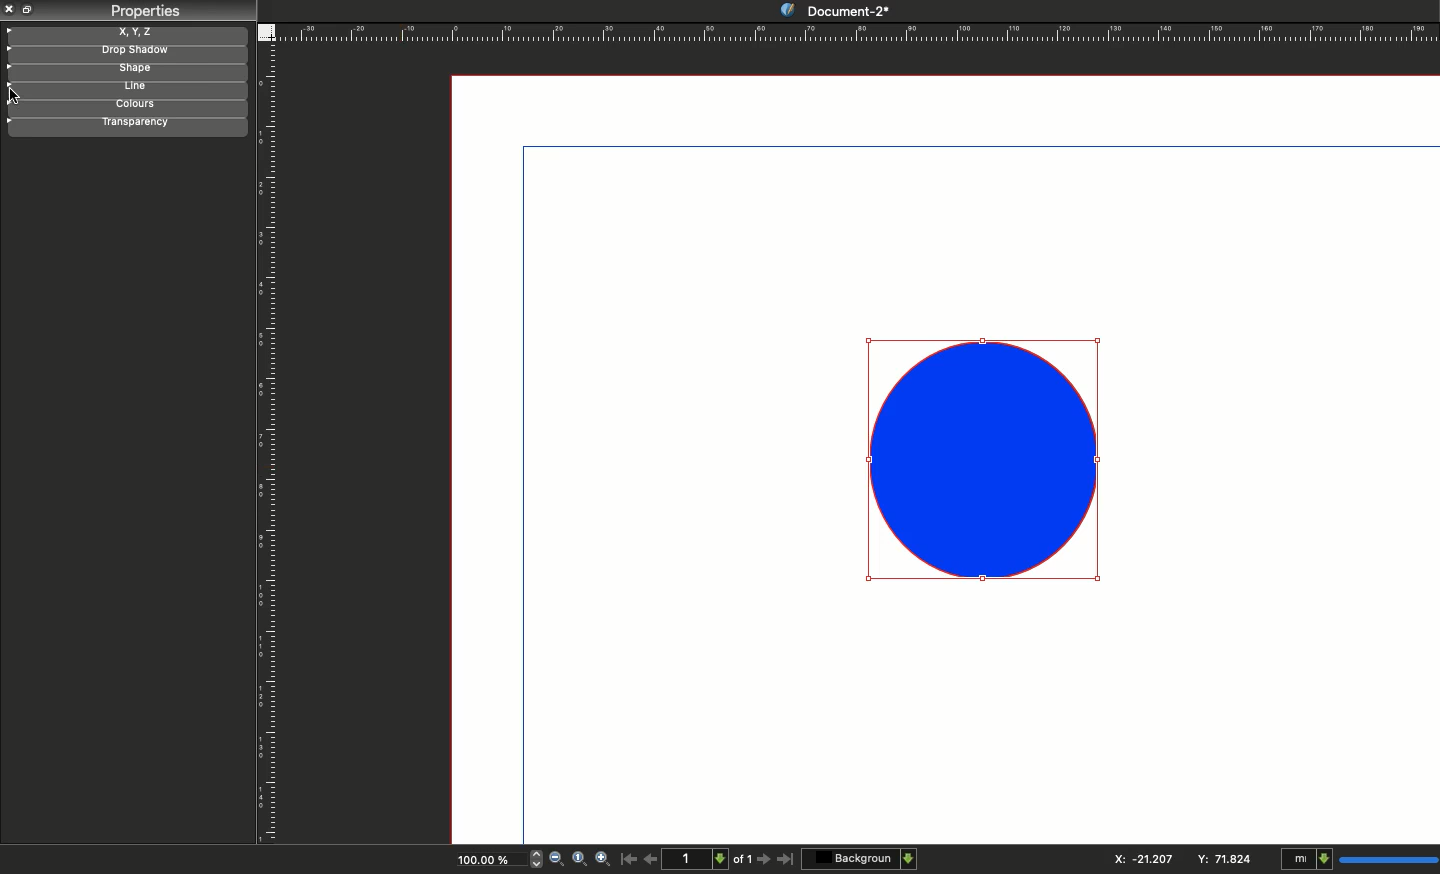 This screenshot has height=874, width=1440. Describe the element at coordinates (698, 858) in the screenshot. I see `1` at that location.